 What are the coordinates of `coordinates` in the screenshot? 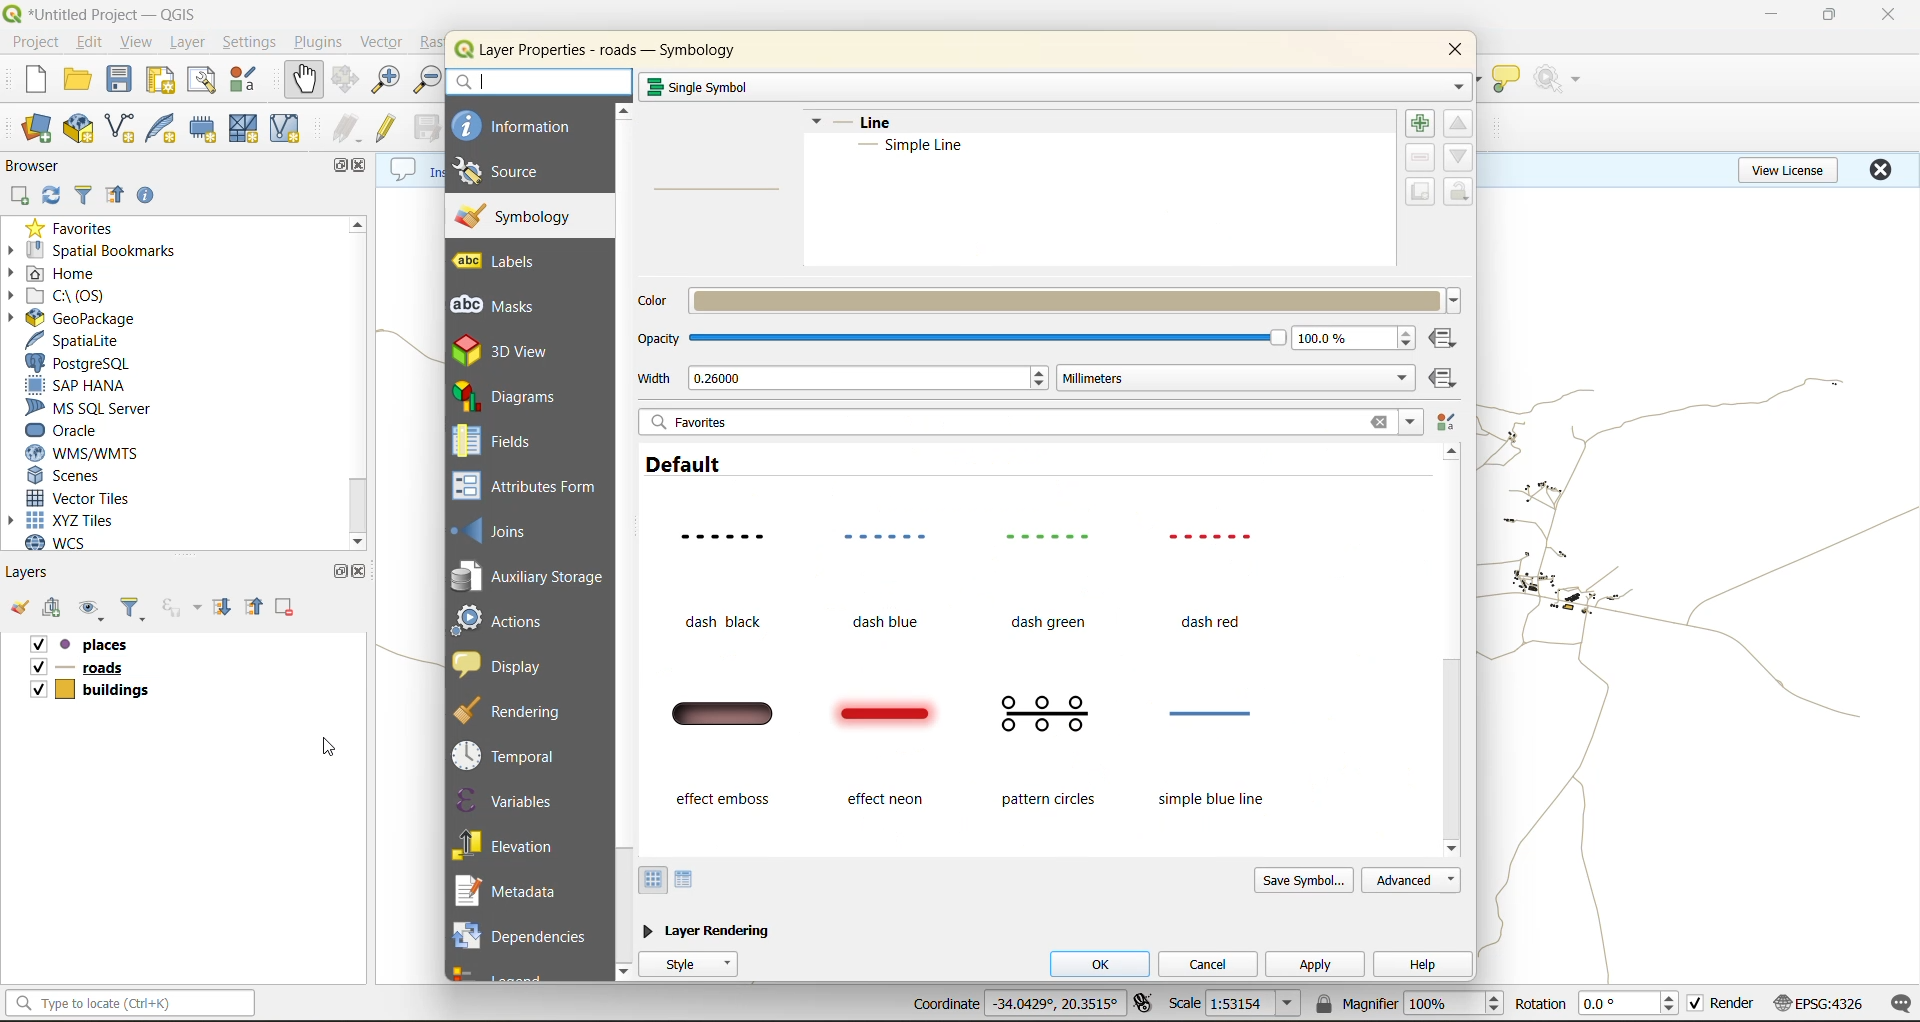 It's located at (1014, 1006).